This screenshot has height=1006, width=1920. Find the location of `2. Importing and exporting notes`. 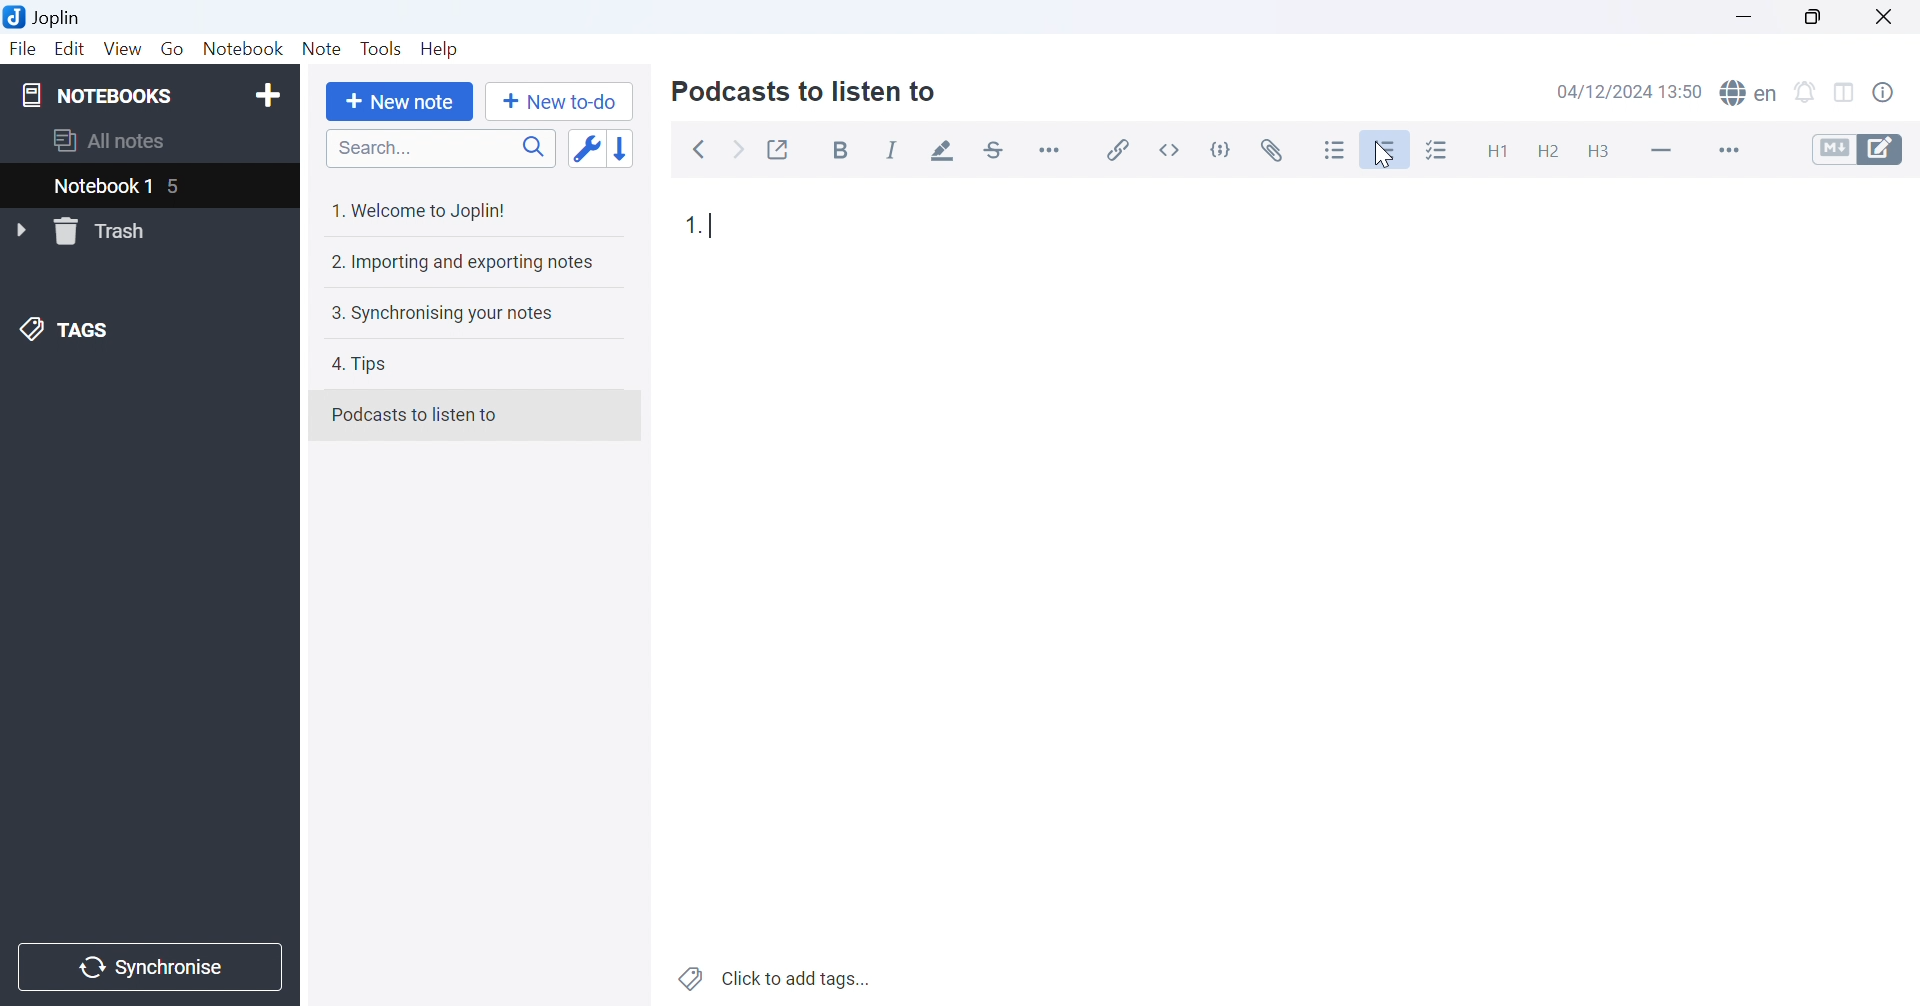

2. Importing and exporting notes is located at coordinates (464, 264).